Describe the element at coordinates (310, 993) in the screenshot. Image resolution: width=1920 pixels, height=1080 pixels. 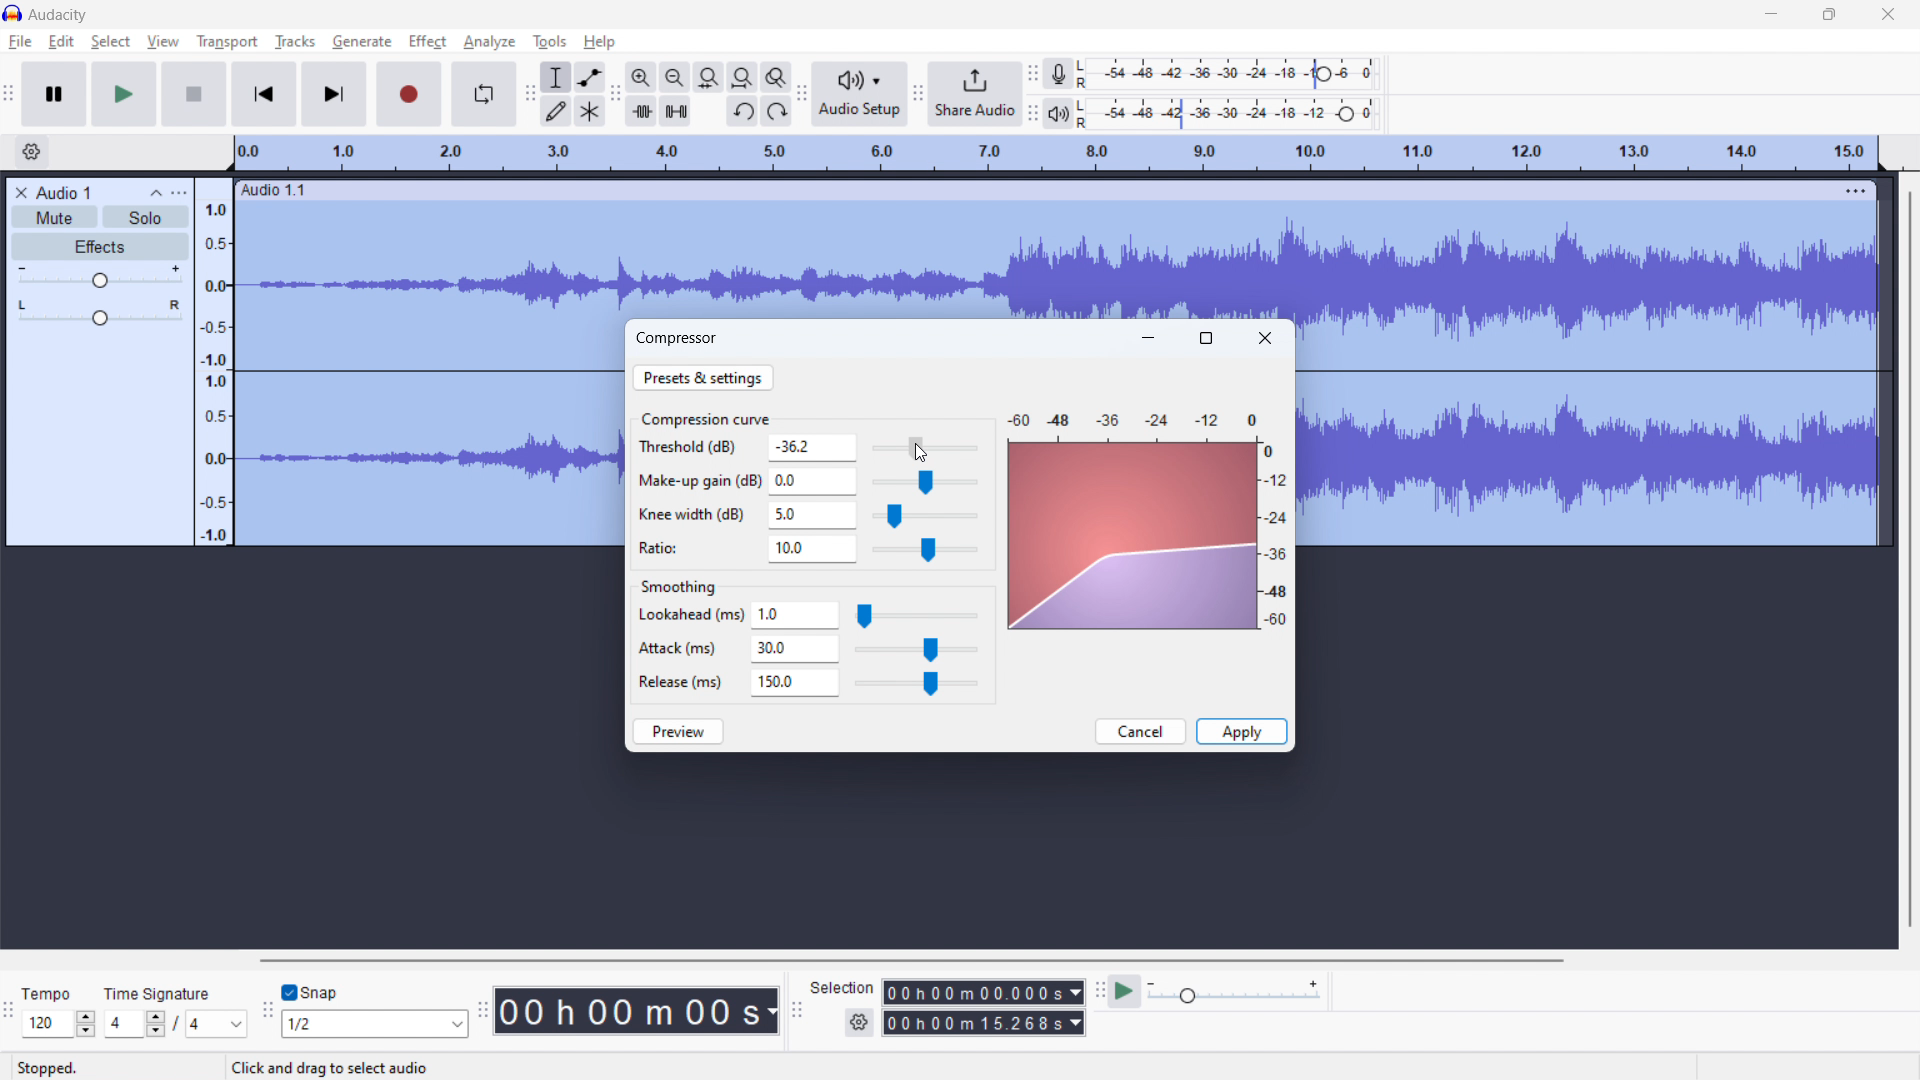
I see `toggle snap` at that location.